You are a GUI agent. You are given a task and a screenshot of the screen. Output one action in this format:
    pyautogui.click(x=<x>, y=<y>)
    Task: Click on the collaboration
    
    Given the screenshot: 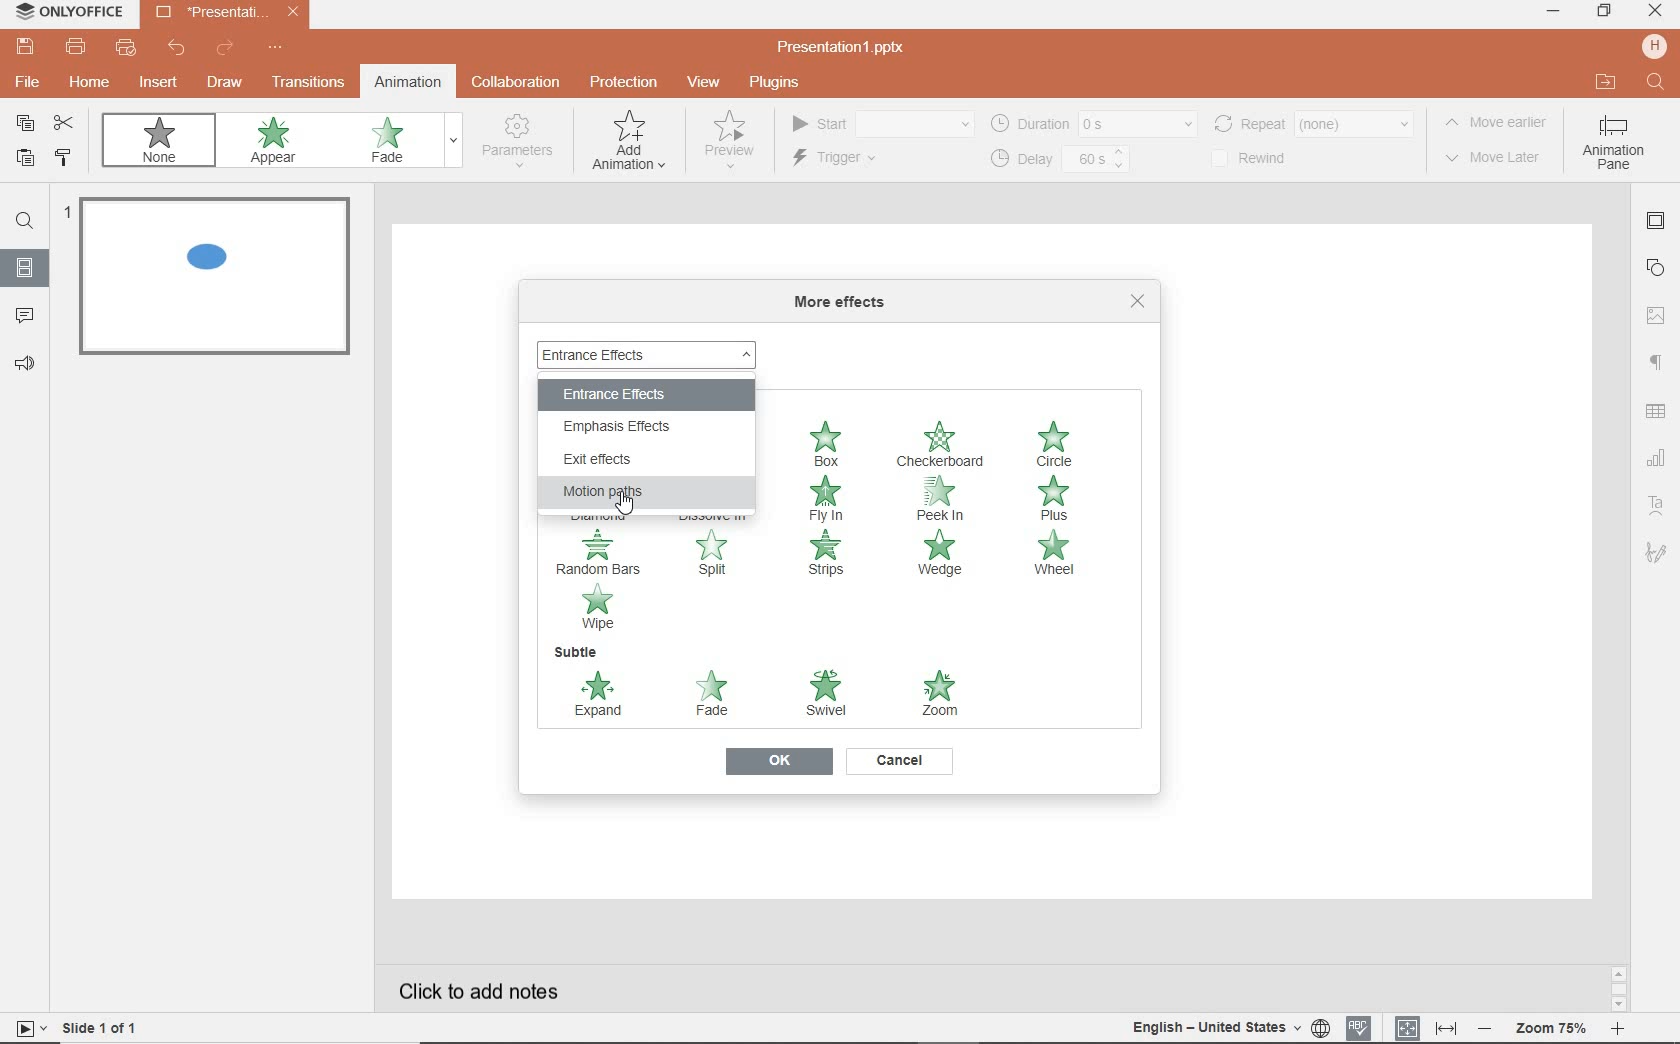 What is the action you would take?
    pyautogui.click(x=518, y=83)
    